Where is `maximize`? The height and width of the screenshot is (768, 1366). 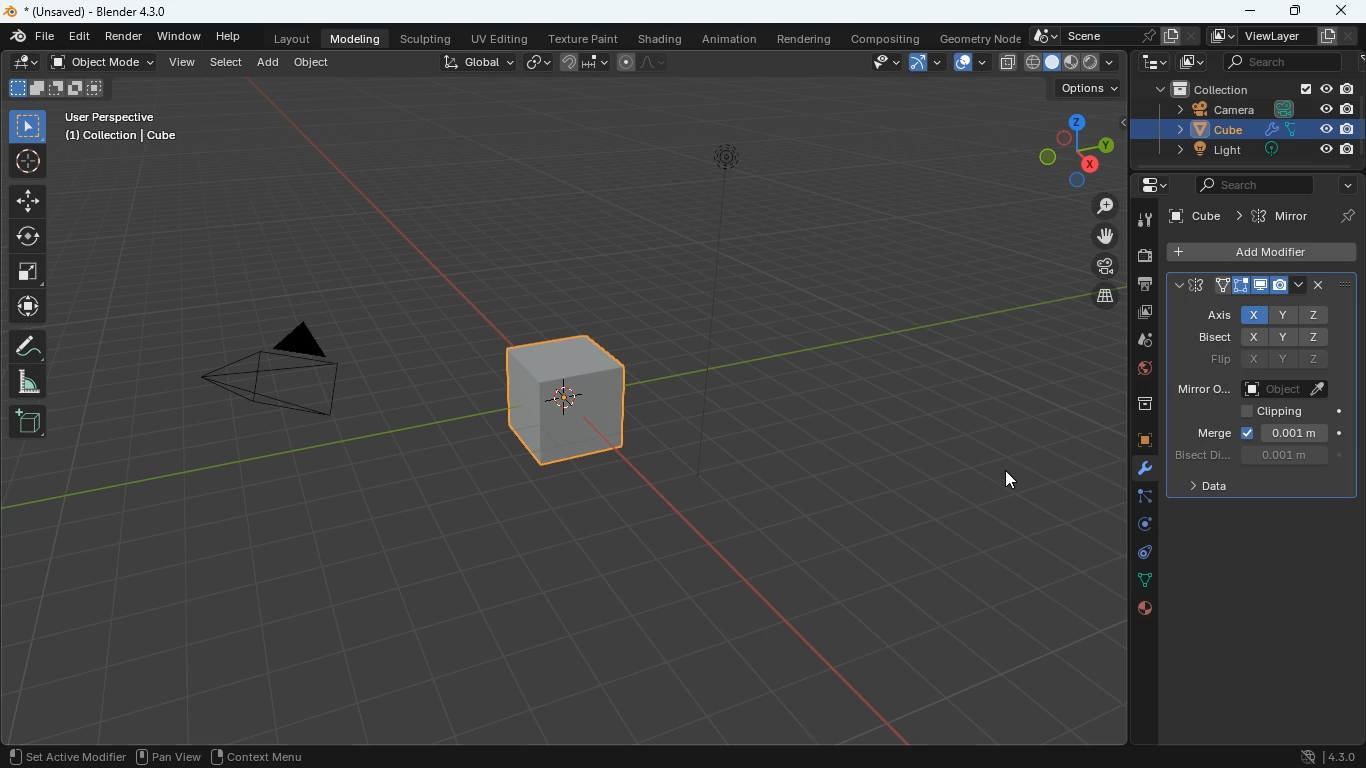
maximize is located at coordinates (1293, 9).